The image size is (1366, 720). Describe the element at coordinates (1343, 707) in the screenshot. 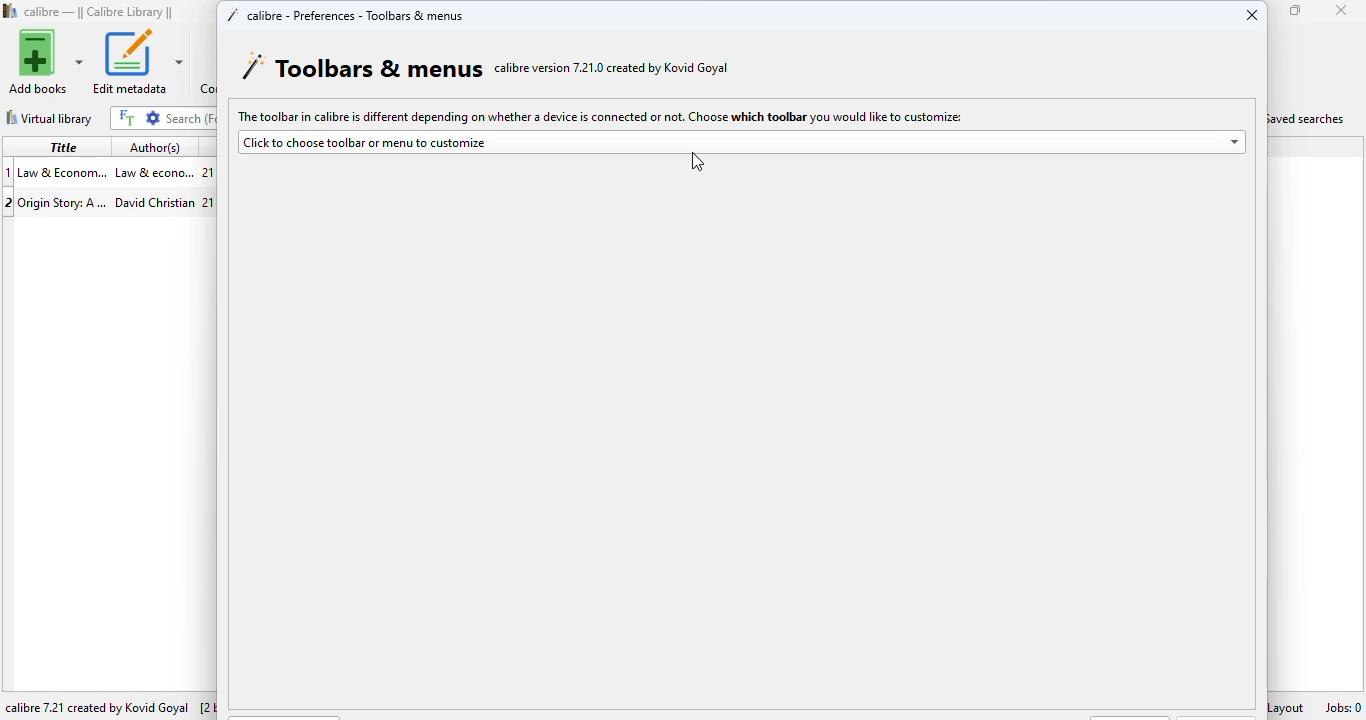

I see `jobs: 0` at that location.